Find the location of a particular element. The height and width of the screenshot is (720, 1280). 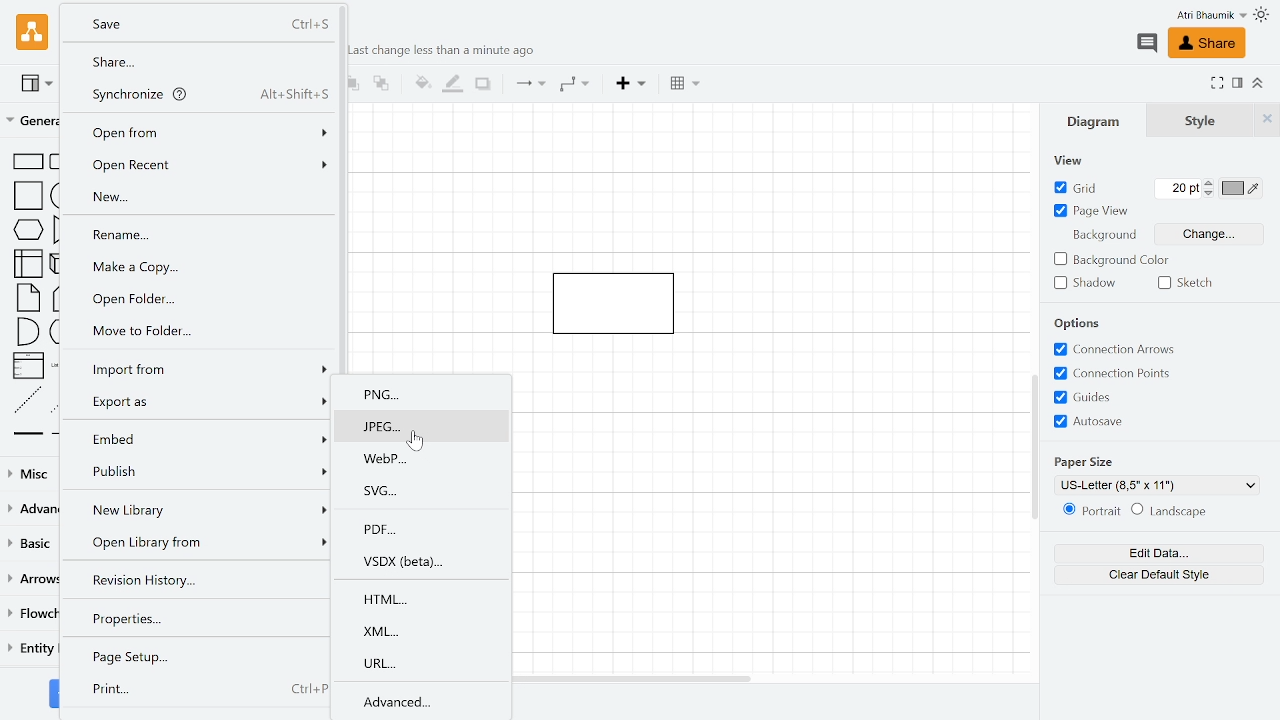

Basic is located at coordinates (29, 542).